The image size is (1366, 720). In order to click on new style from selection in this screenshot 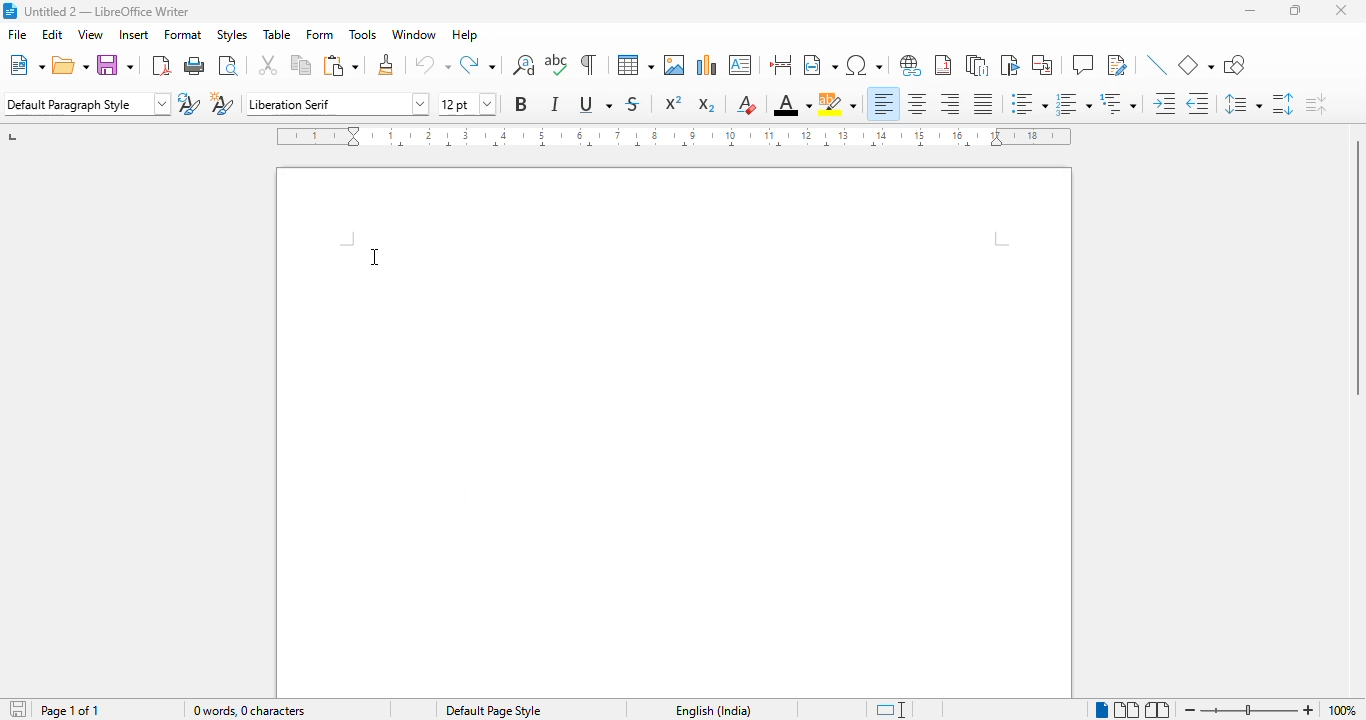, I will do `click(222, 104)`.